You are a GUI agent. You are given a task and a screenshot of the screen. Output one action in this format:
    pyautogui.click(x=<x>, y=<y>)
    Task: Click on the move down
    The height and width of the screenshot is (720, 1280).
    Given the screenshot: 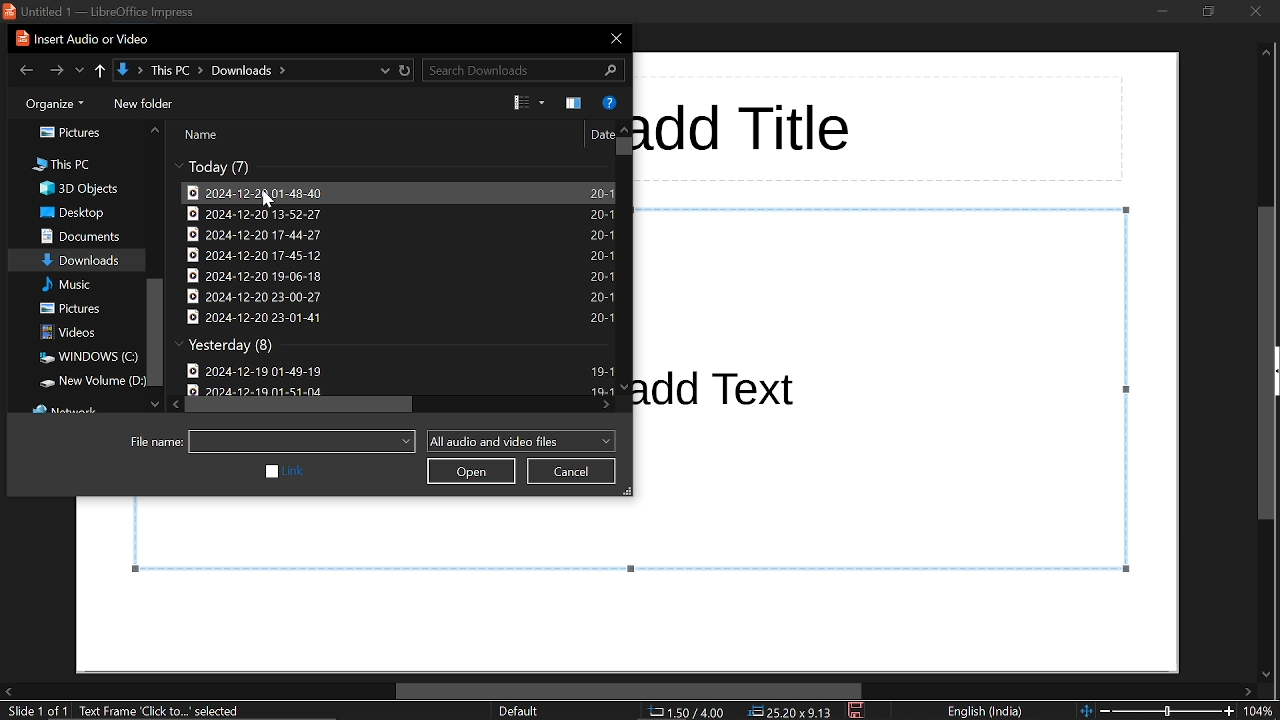 What is the action you would take?
    pyautogui.click(x=155, y=402)
    